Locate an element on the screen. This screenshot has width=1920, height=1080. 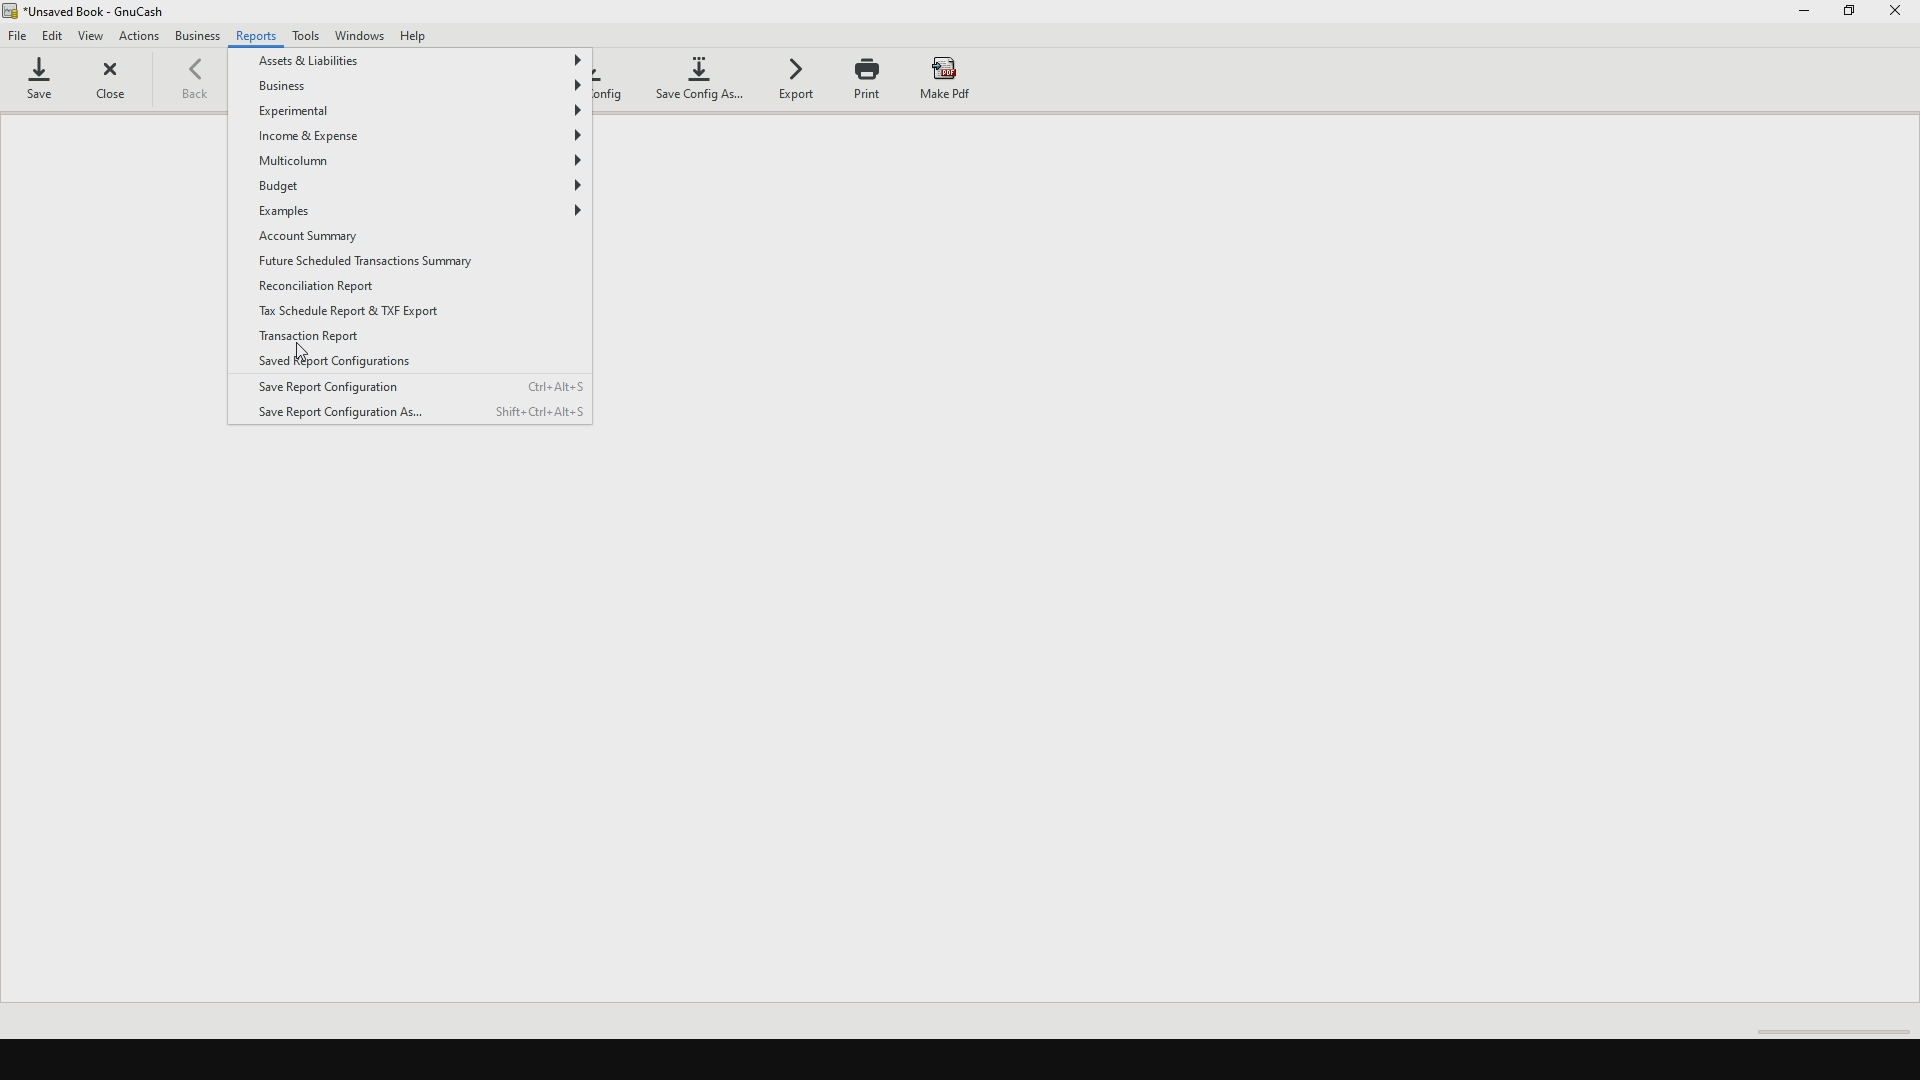
business is located at coordinates (198, 39).